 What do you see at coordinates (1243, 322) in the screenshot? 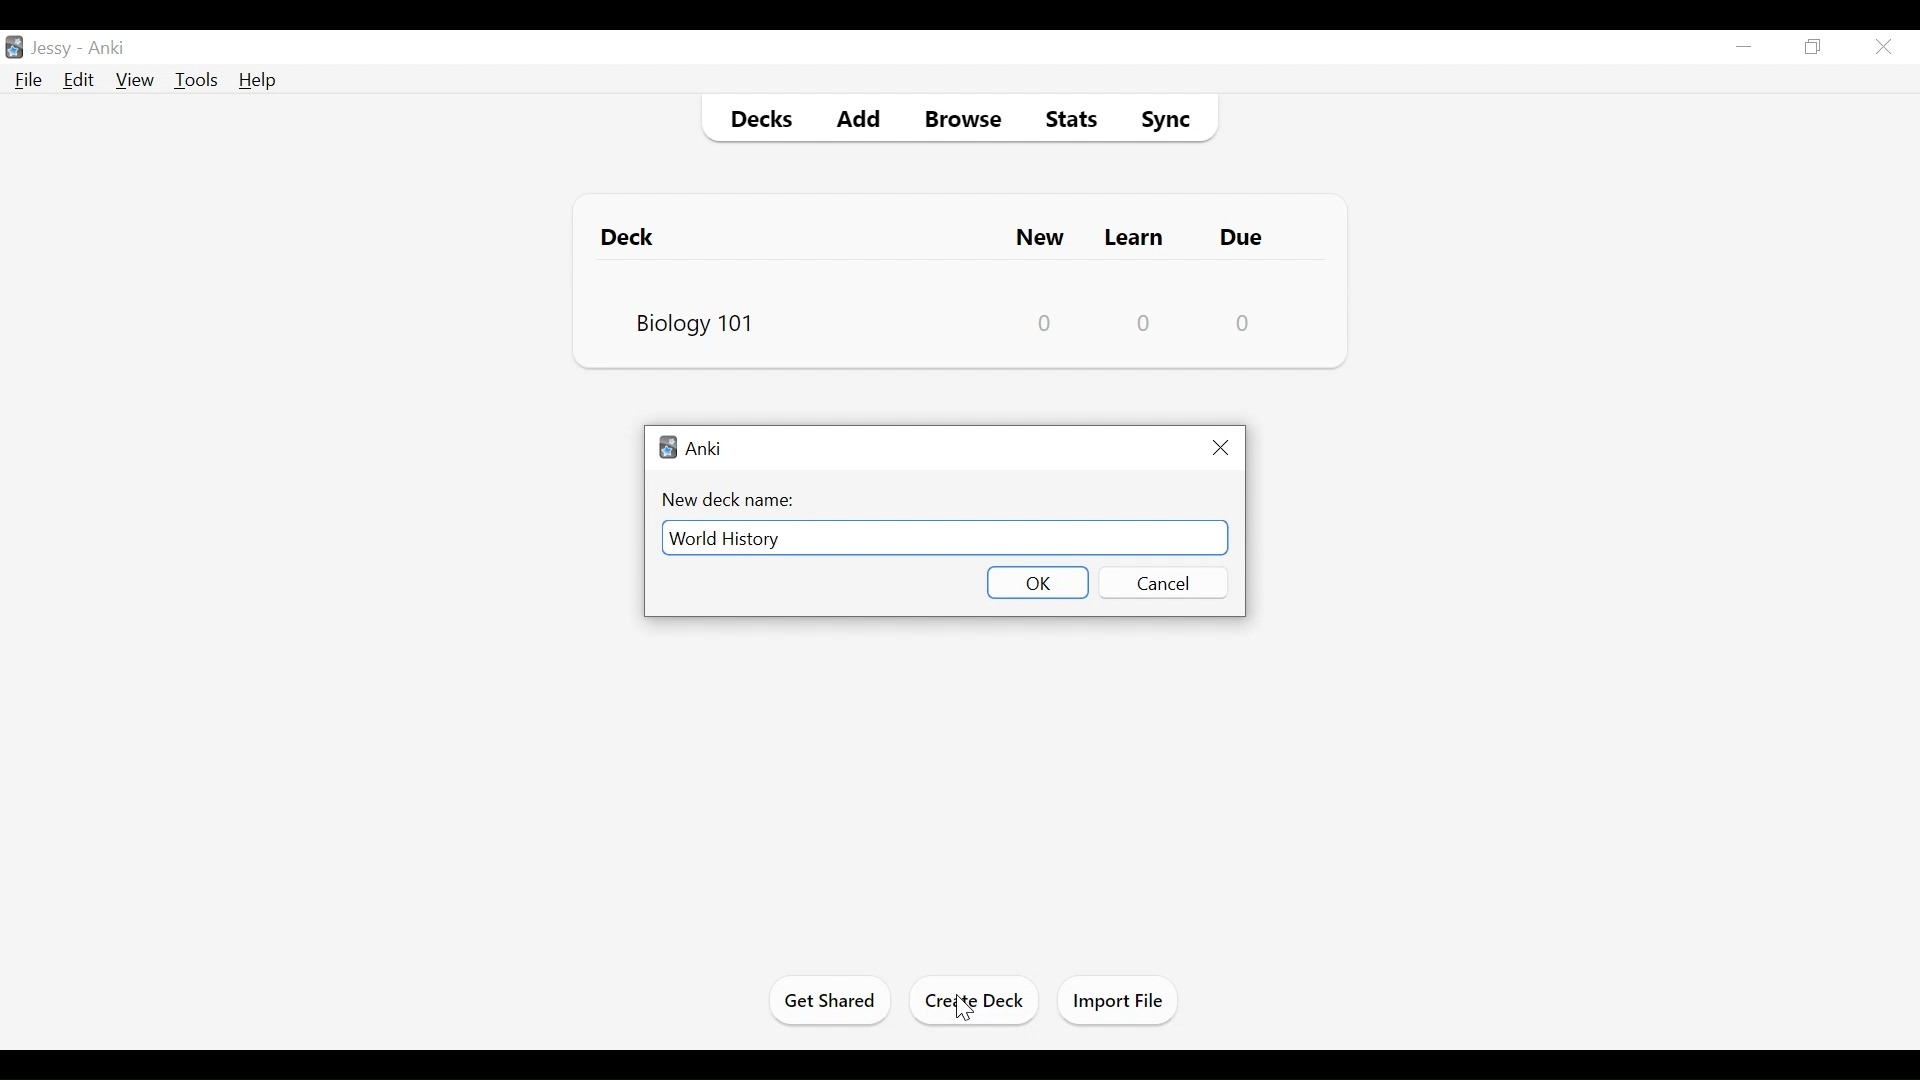
I see `Due Card Count` at bounding box center [1243, 322].